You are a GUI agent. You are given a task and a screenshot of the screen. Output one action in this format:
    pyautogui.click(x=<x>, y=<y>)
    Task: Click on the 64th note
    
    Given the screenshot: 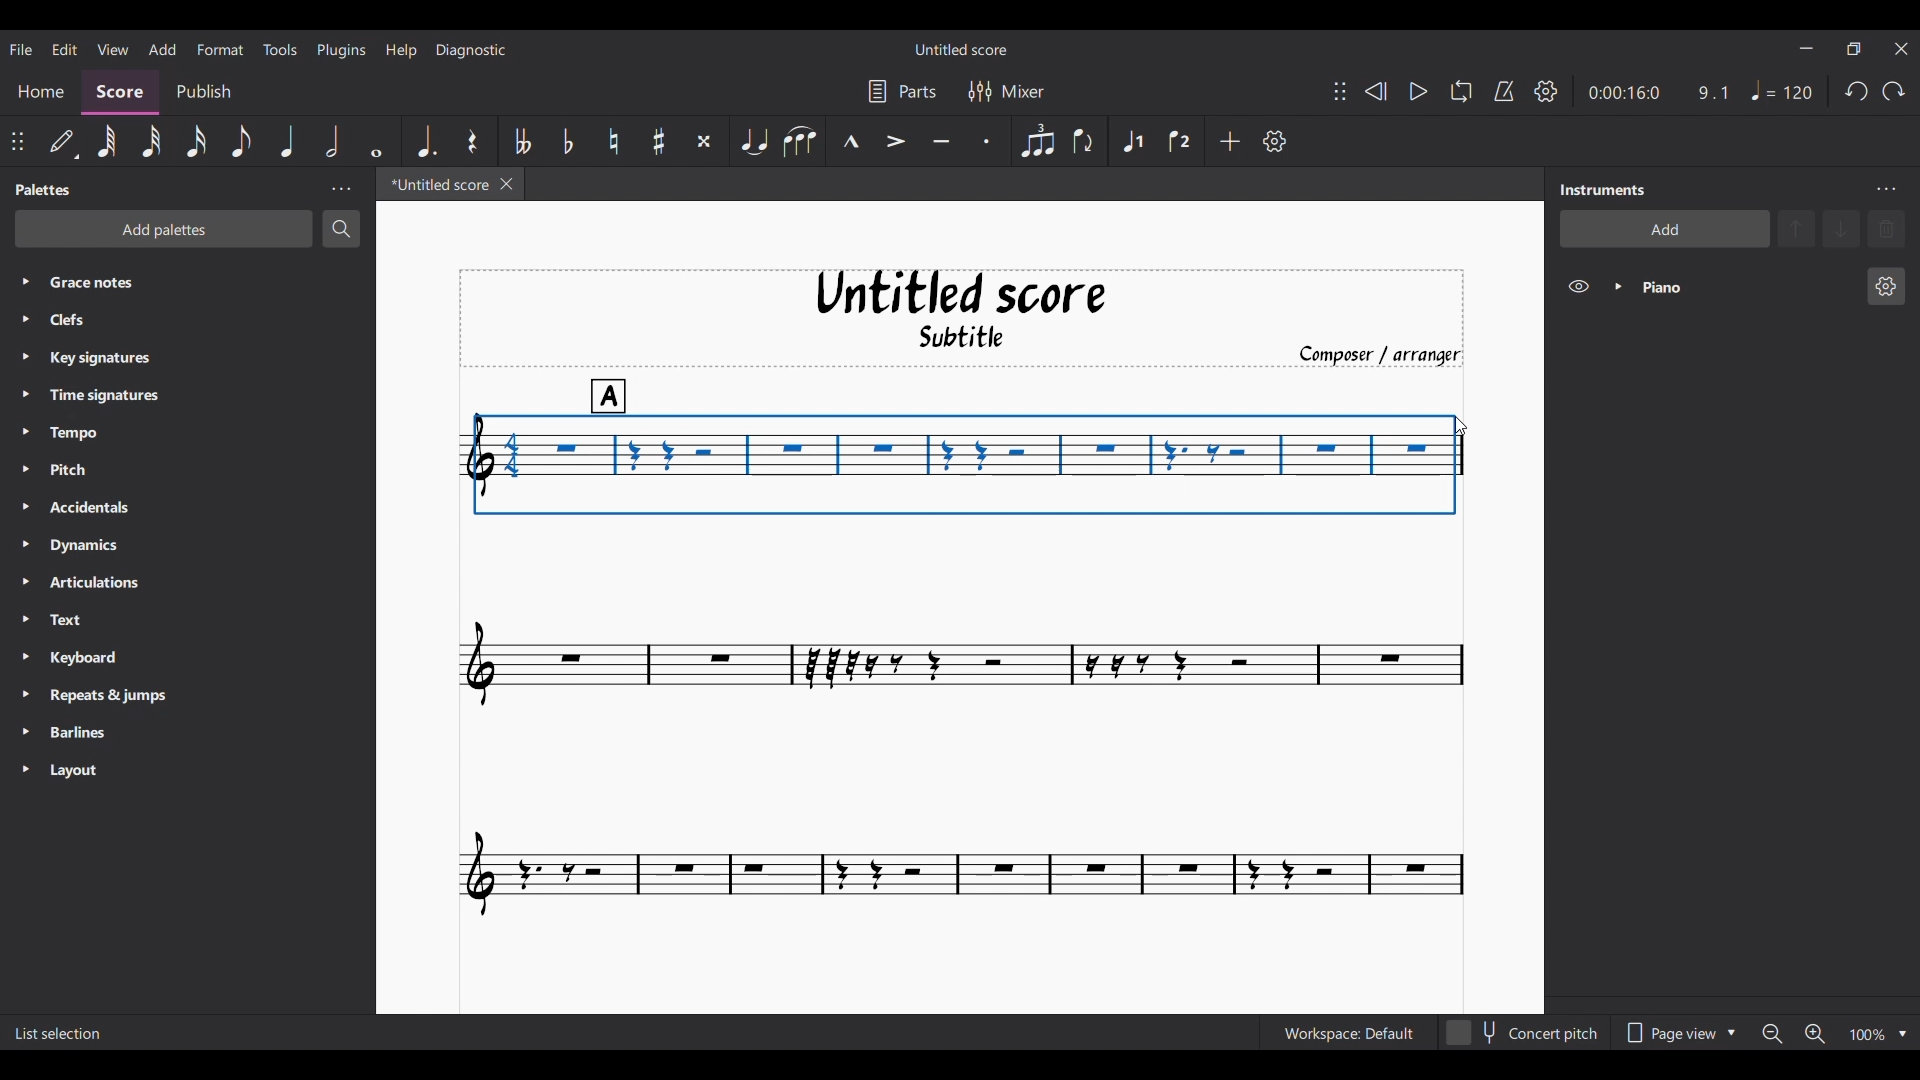 What is the action you would take?
    pyautogui.click(x=107, y=141)
    